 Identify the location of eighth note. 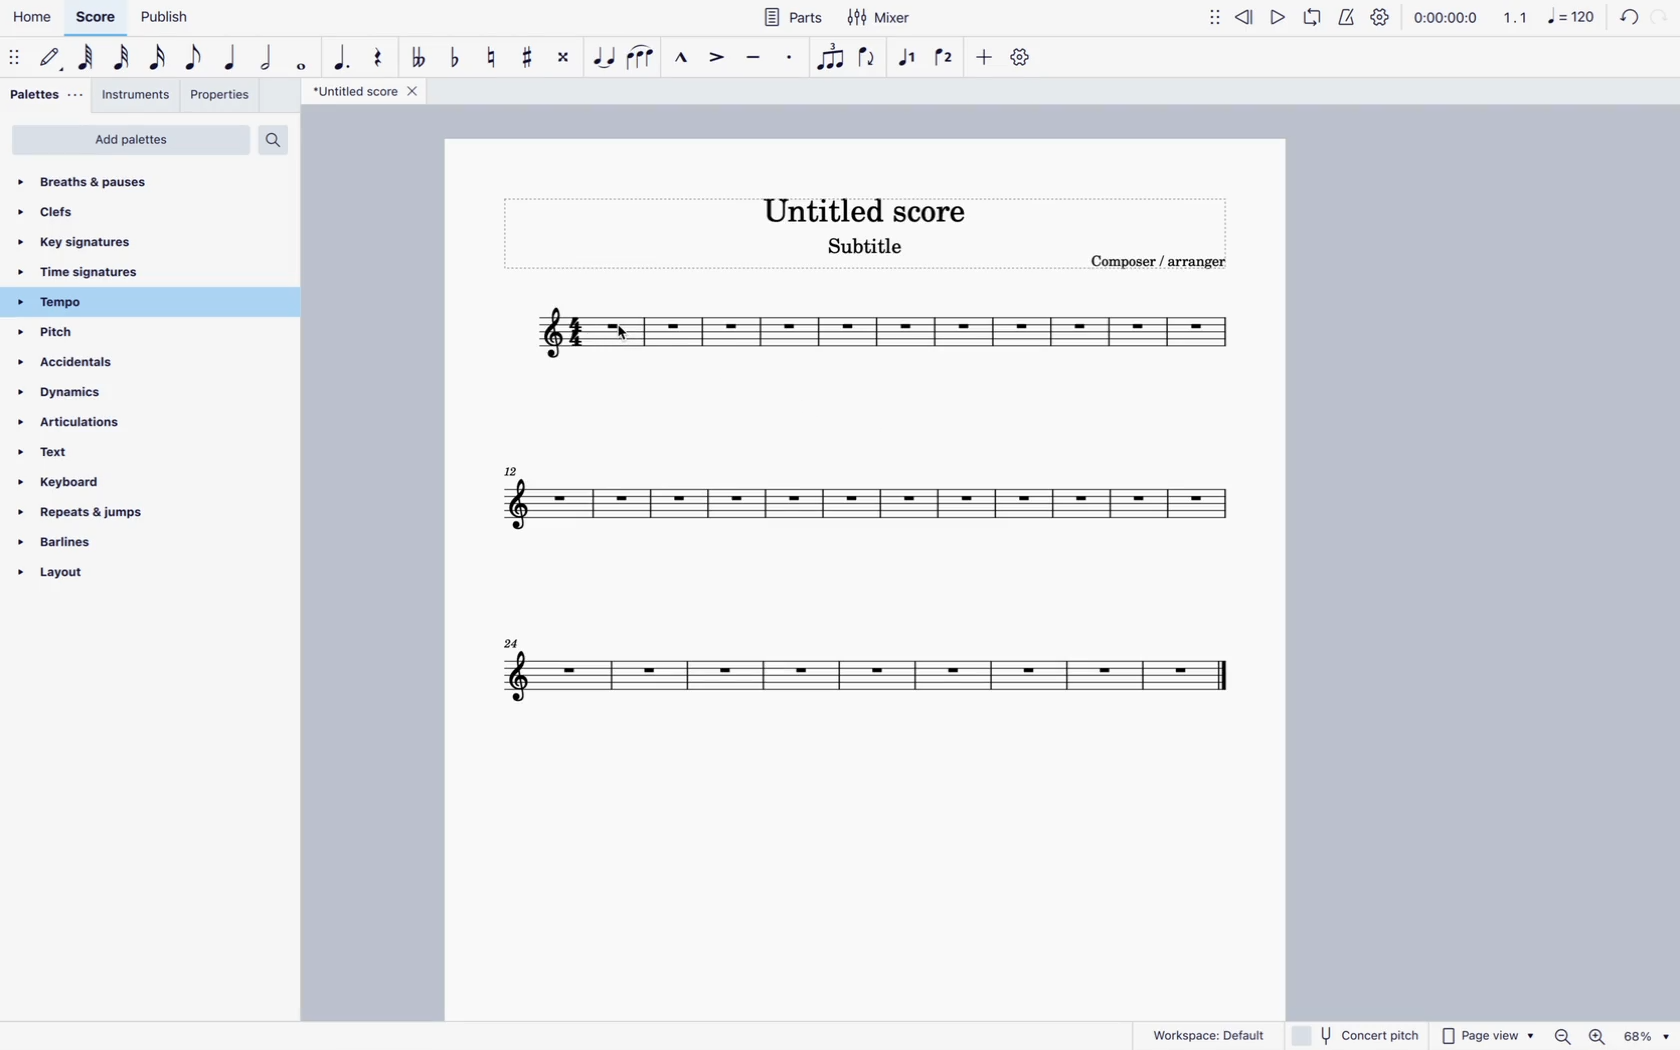
(196, 56).